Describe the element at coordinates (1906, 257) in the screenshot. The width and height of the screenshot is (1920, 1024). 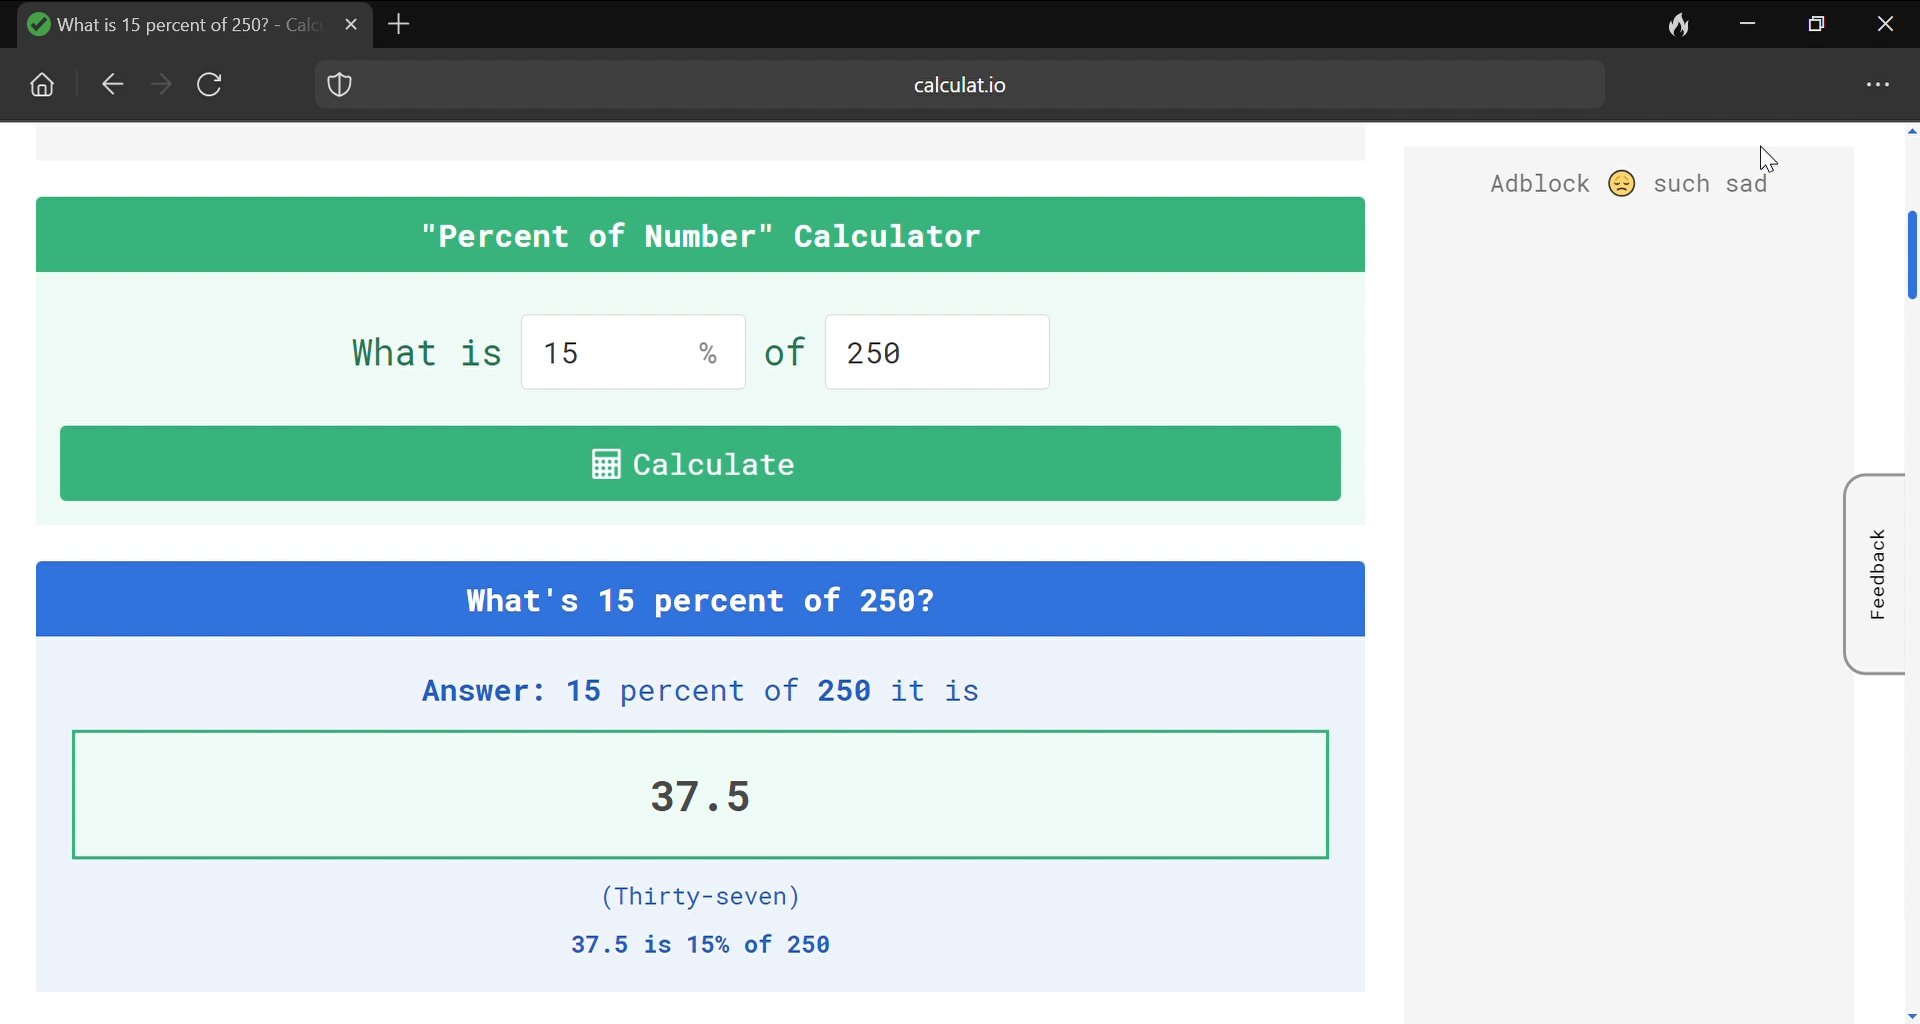
I see `Vertical scrollbar` at that location.